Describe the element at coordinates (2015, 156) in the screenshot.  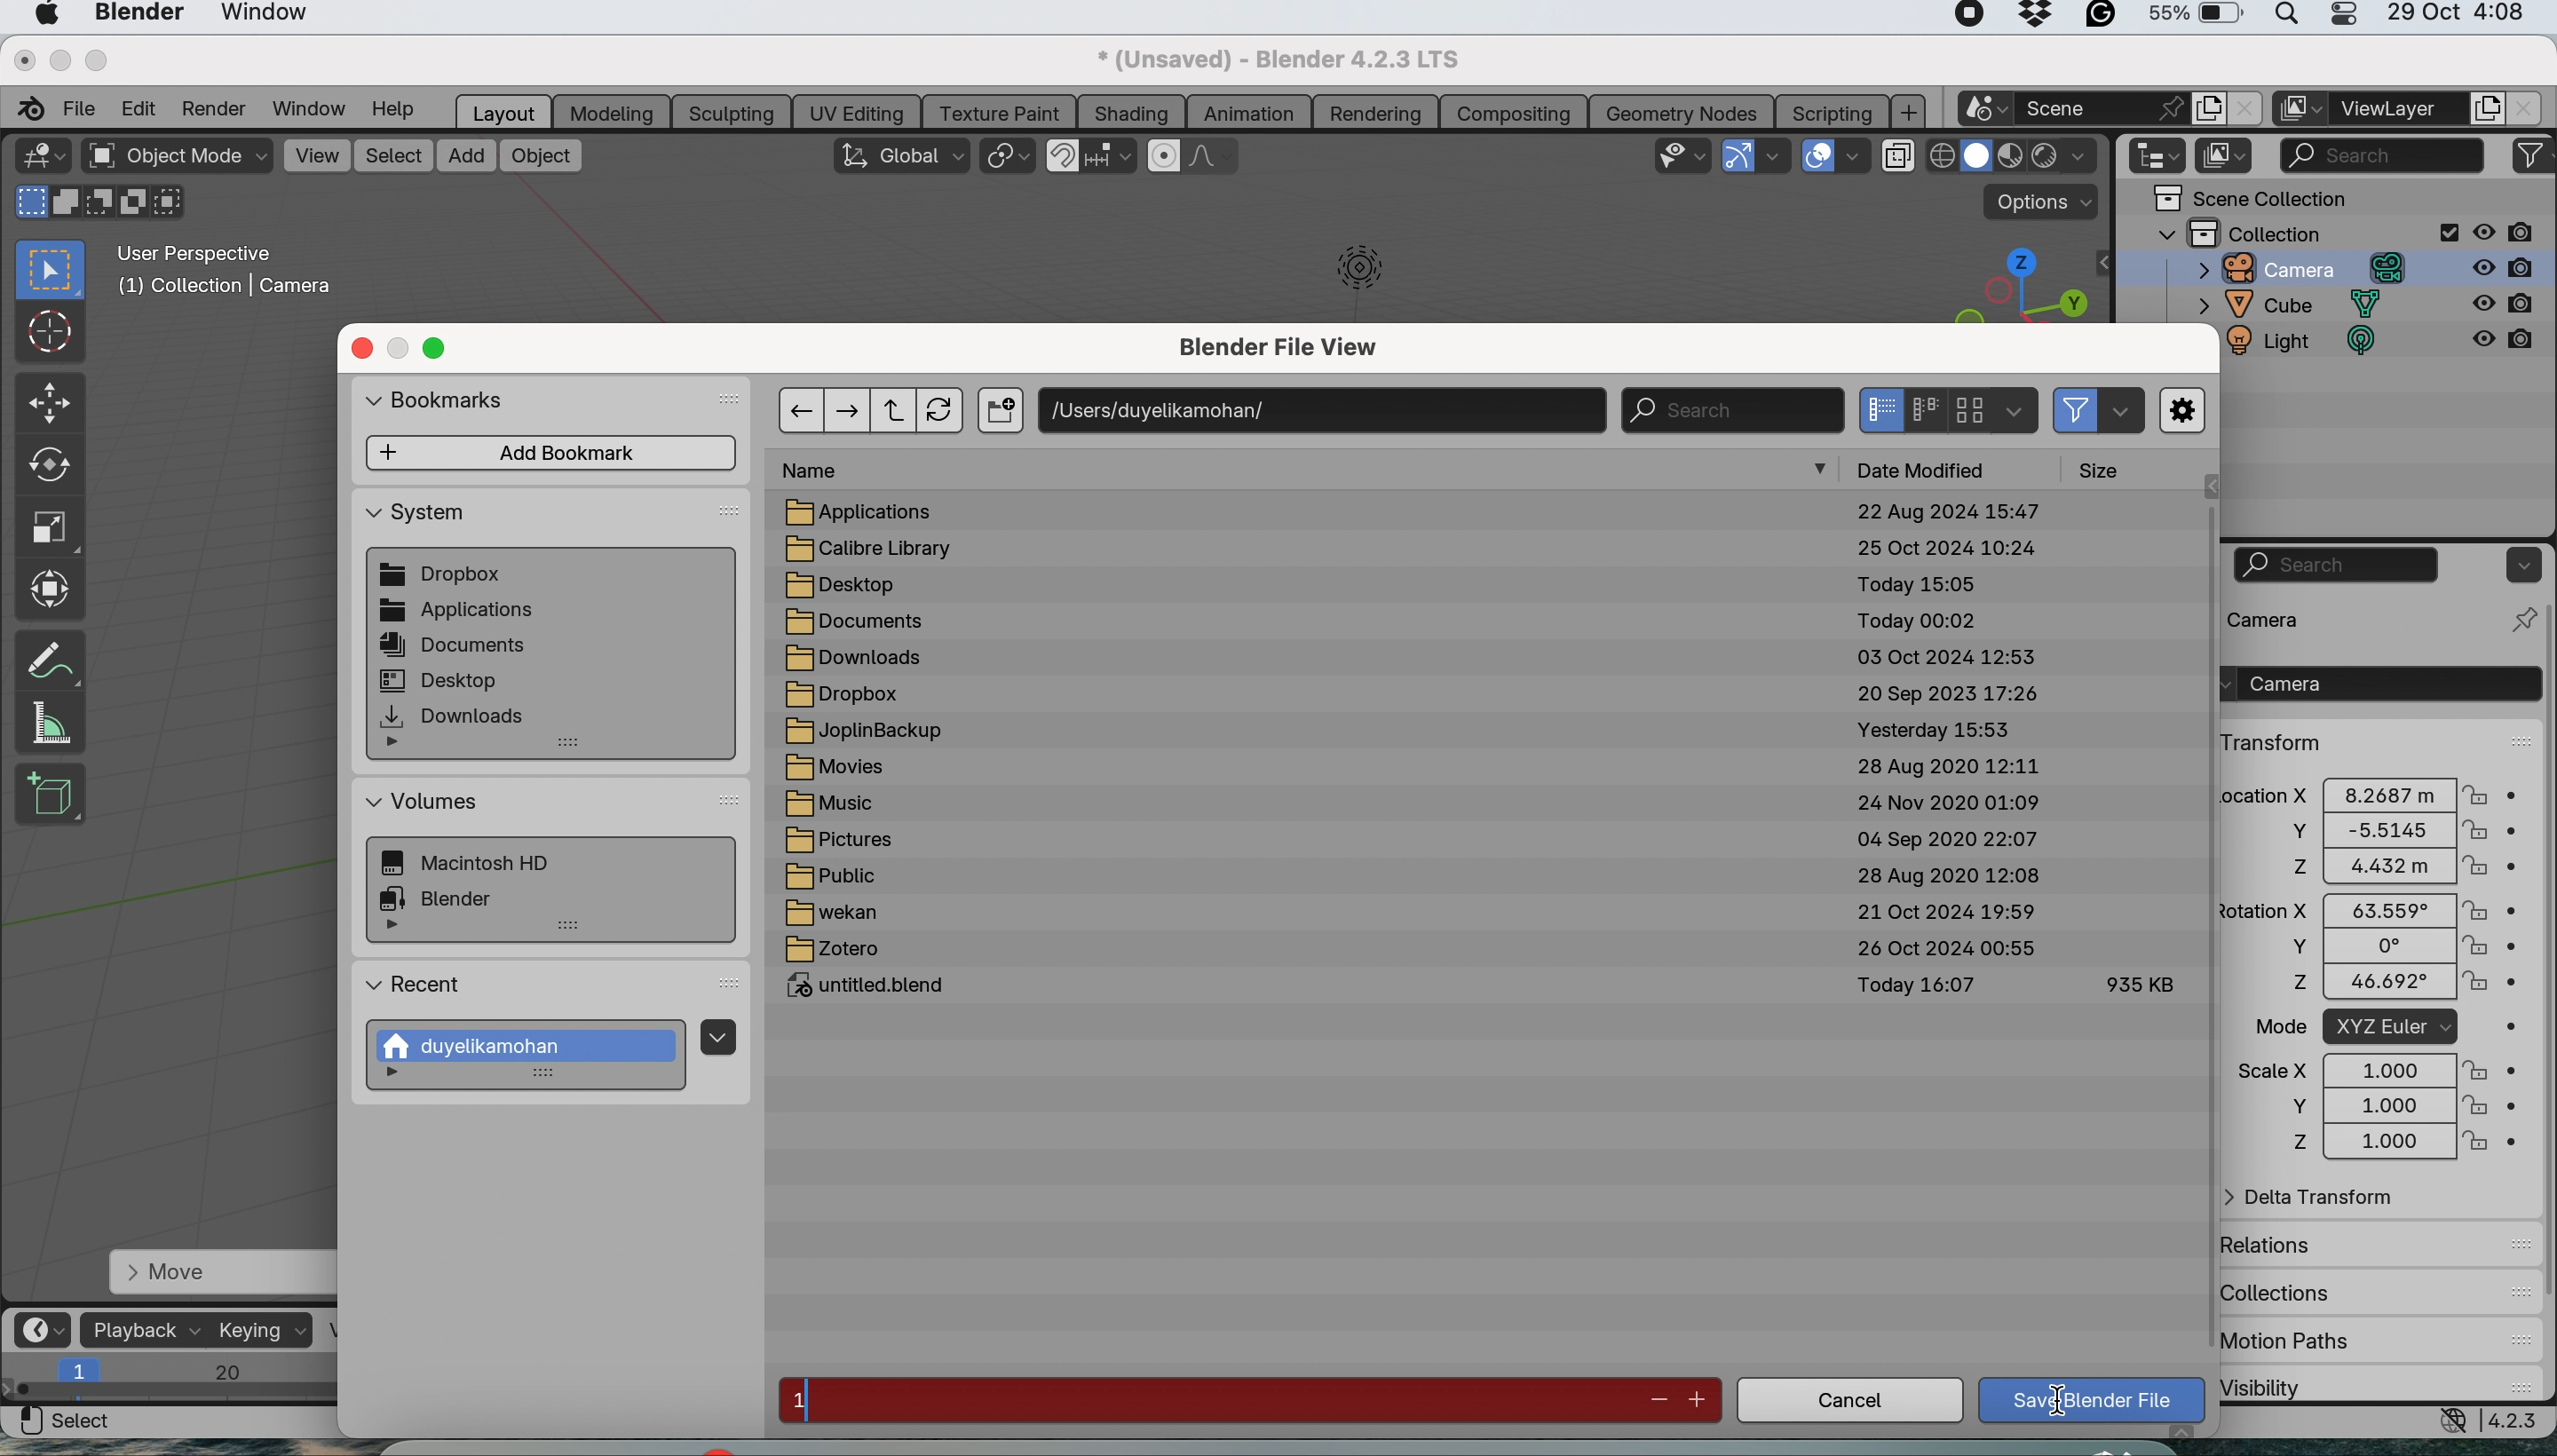
I see `viewport shading` at that location.